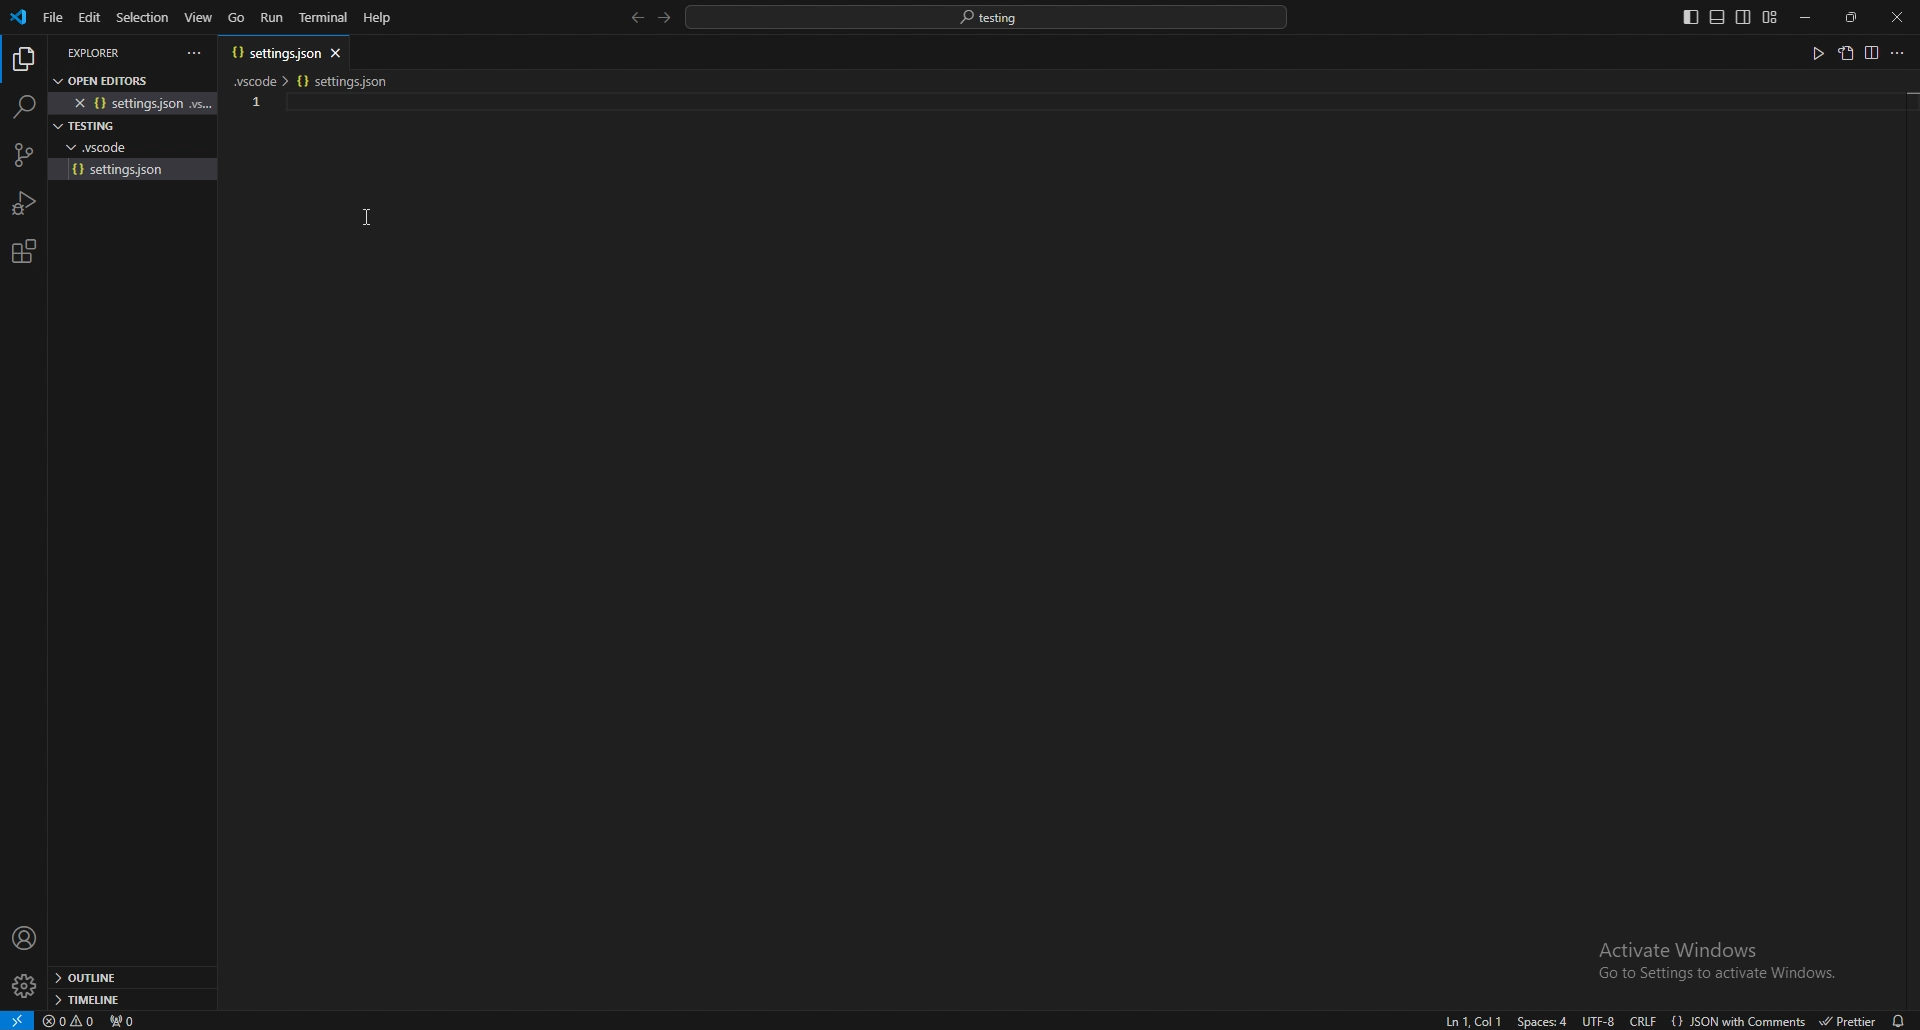  What do you see at coordinates (71, 1022) in the screenshot?
I see `errors` at bounding box center [71, 1022].